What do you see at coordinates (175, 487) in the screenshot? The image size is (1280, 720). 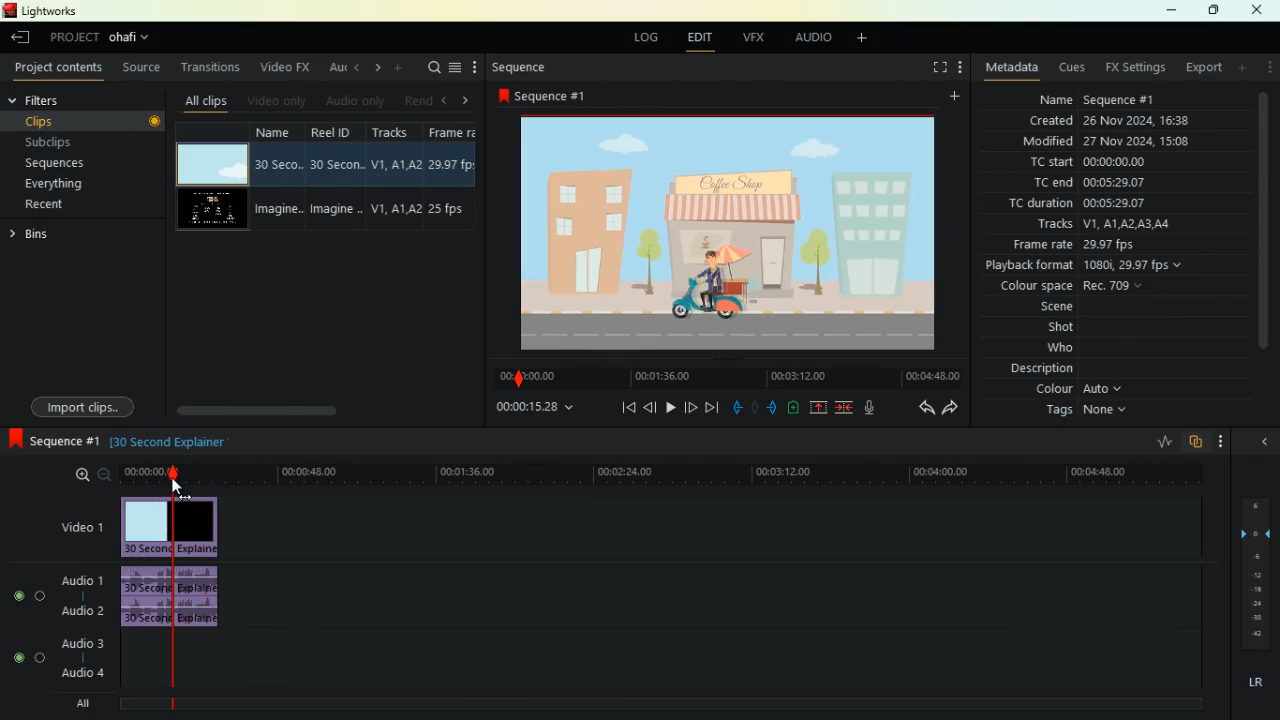 I see `Cursor` at bounding box center [175, 487].